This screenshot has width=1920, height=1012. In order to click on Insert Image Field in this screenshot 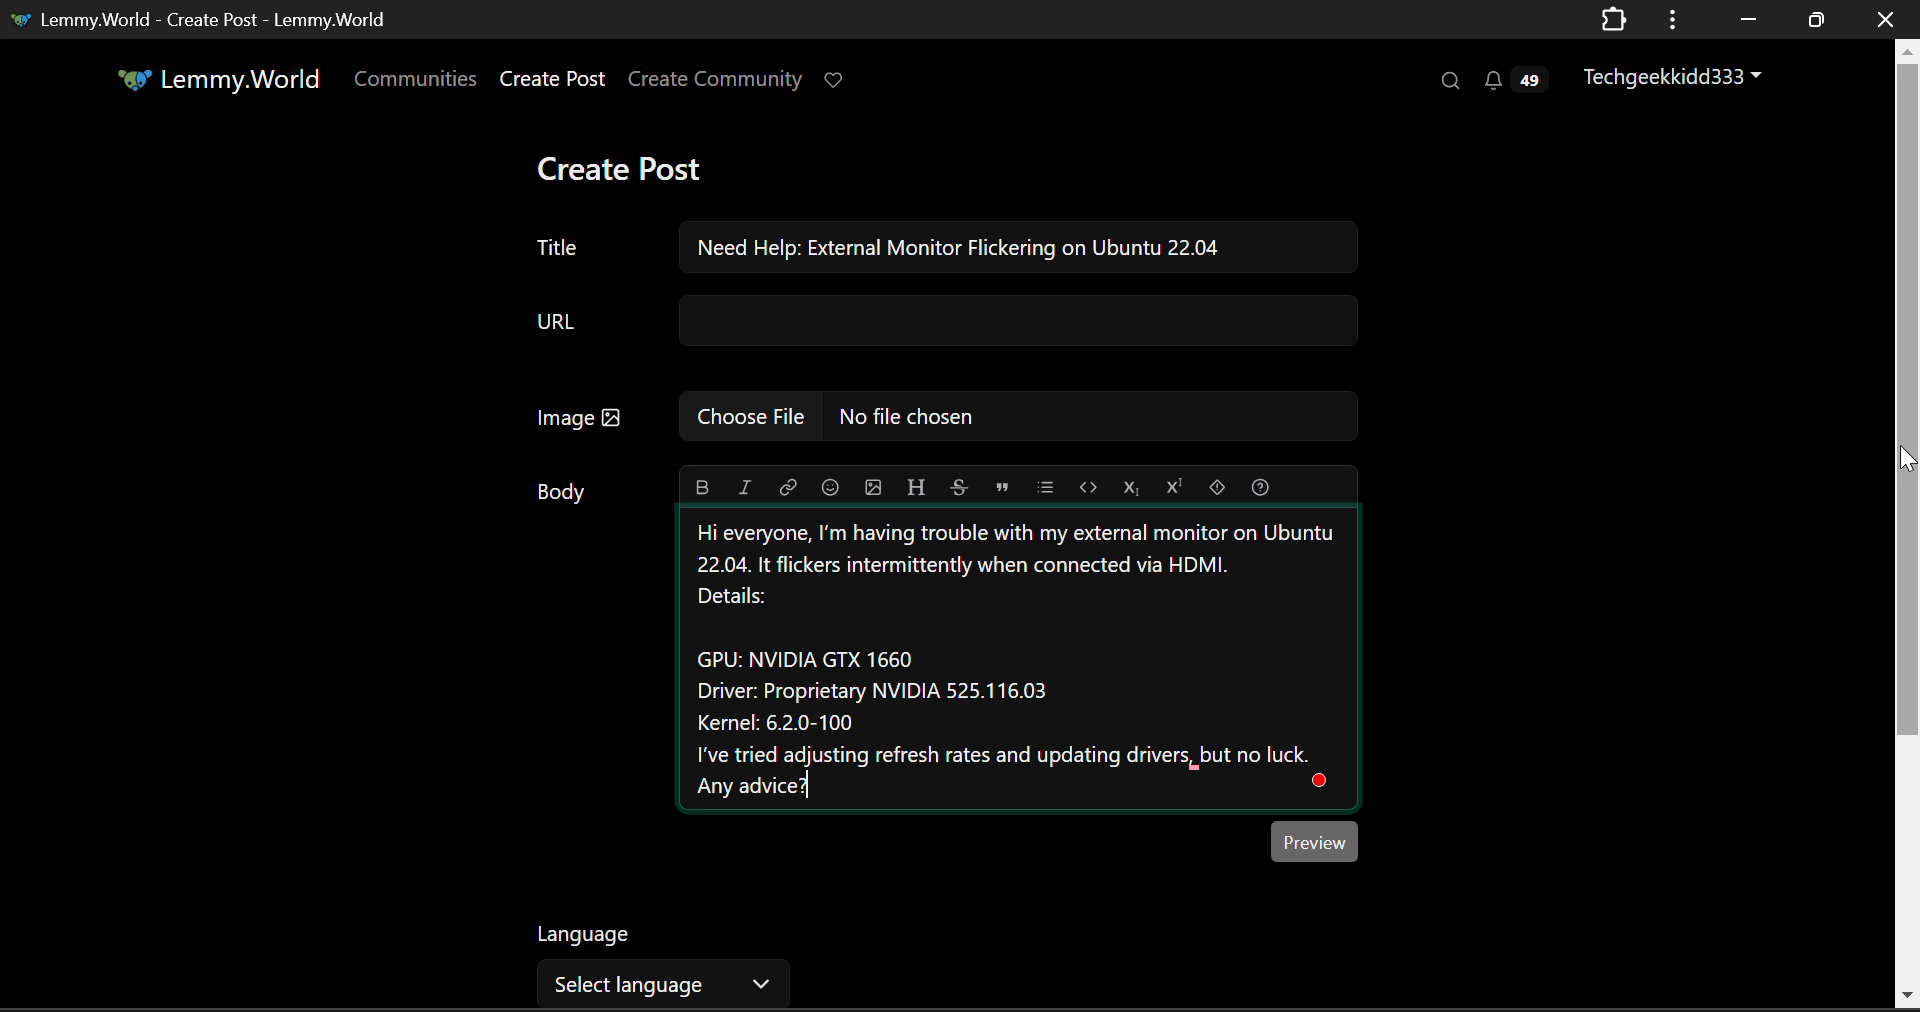, I will do `click(934, 419)`.